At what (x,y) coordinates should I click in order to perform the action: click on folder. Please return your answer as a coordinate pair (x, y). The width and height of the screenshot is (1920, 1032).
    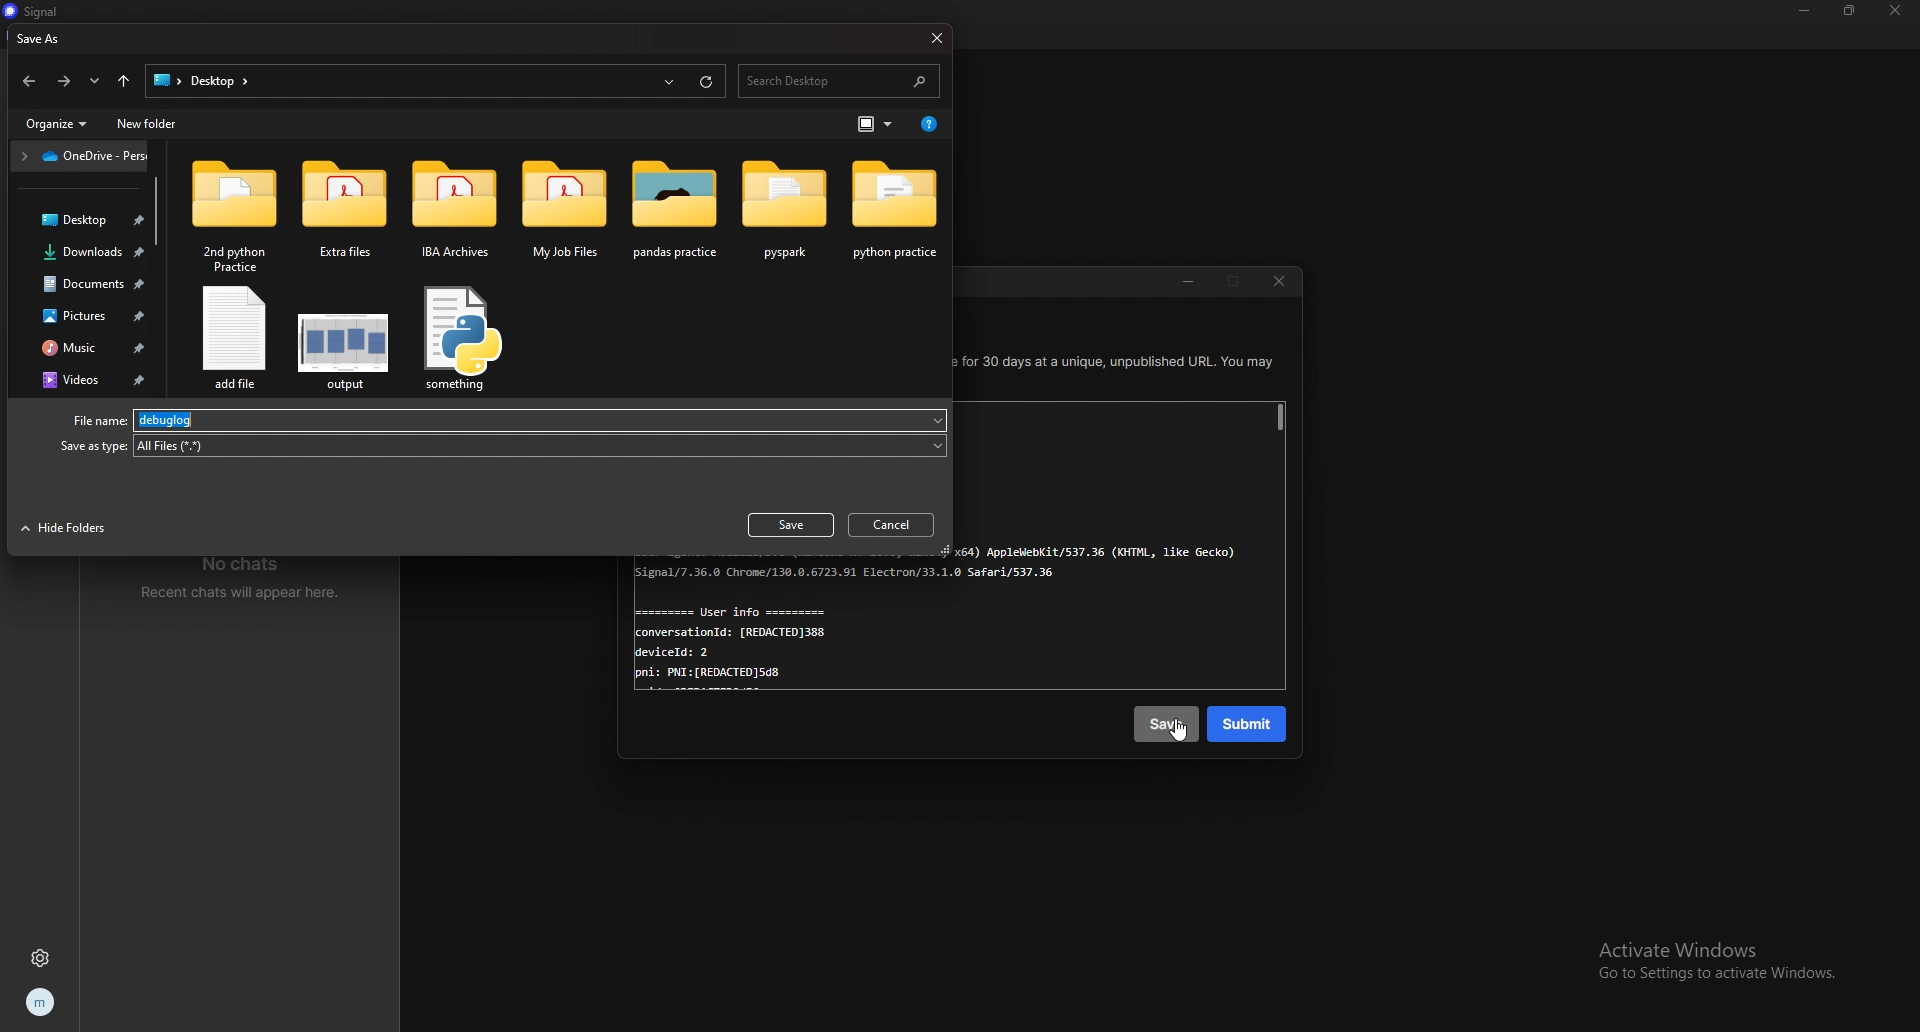
    Looking at the image, I should click on (80, 157).